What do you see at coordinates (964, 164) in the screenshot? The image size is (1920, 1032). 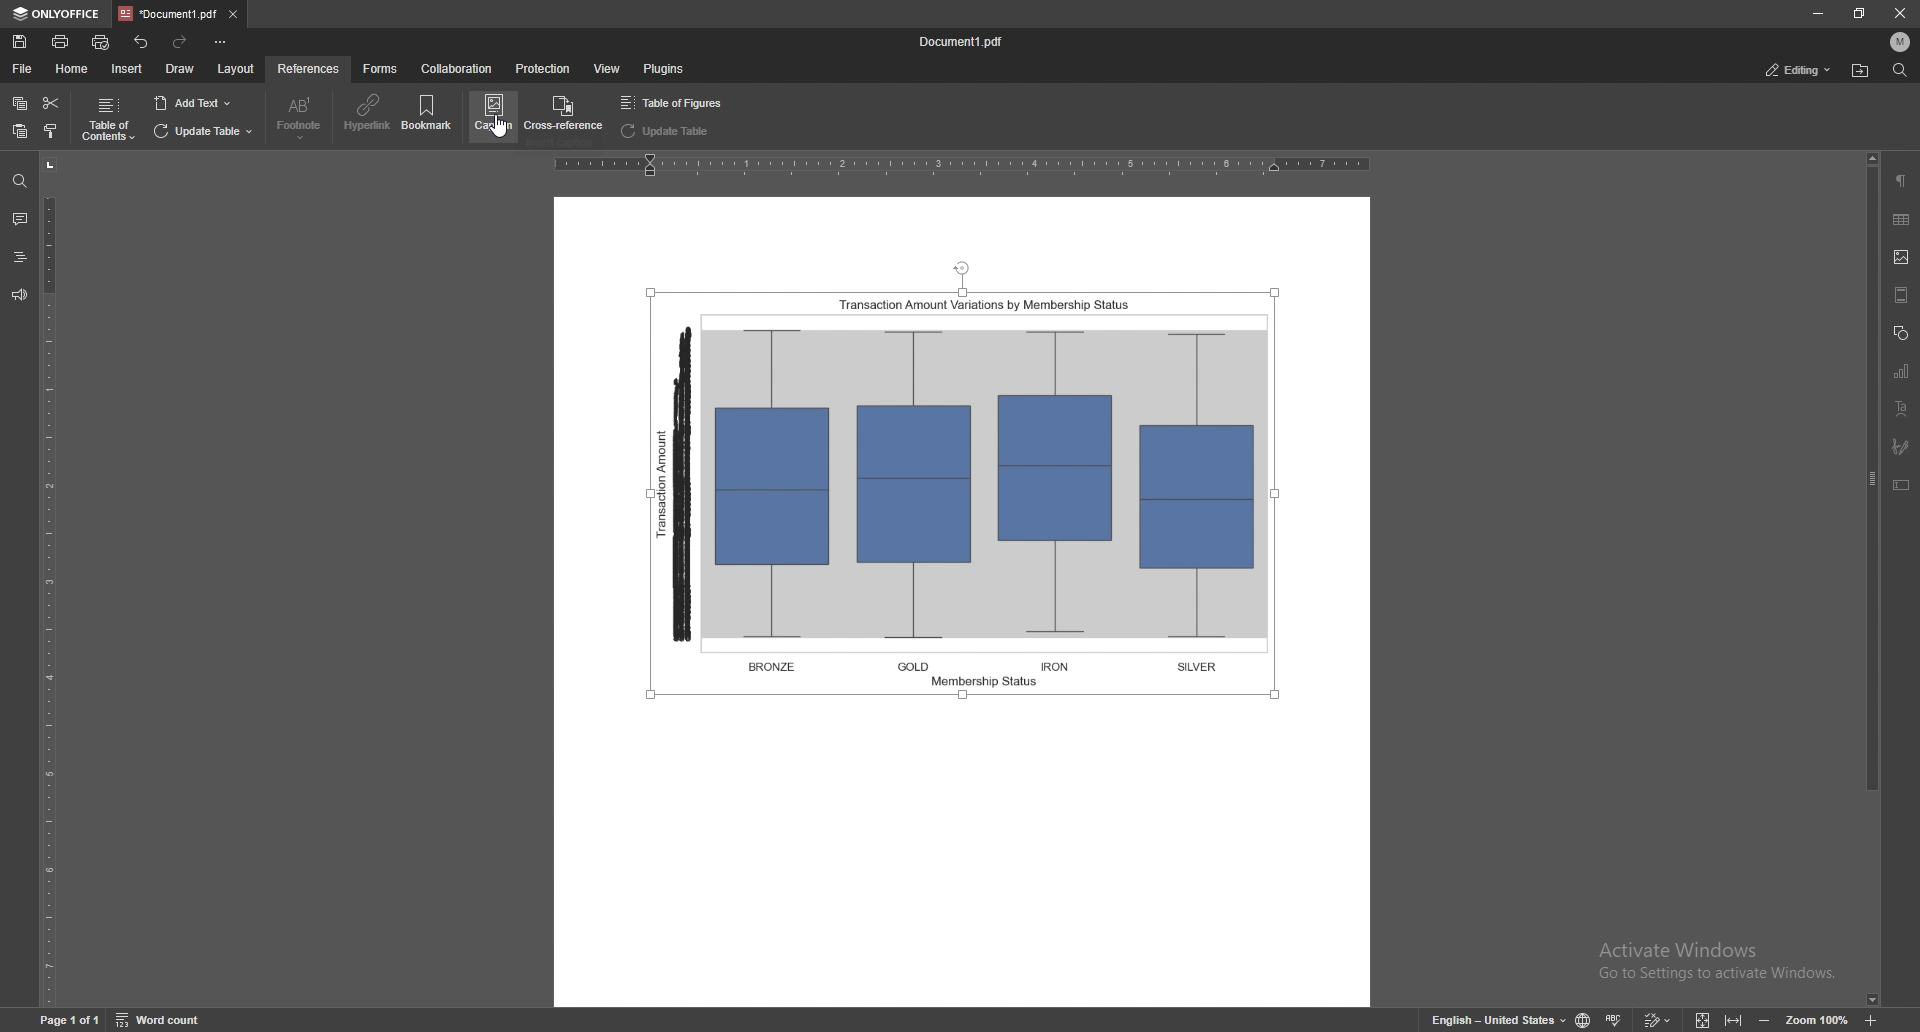 I see `horizontal scale` at bounding box center [964, 164].